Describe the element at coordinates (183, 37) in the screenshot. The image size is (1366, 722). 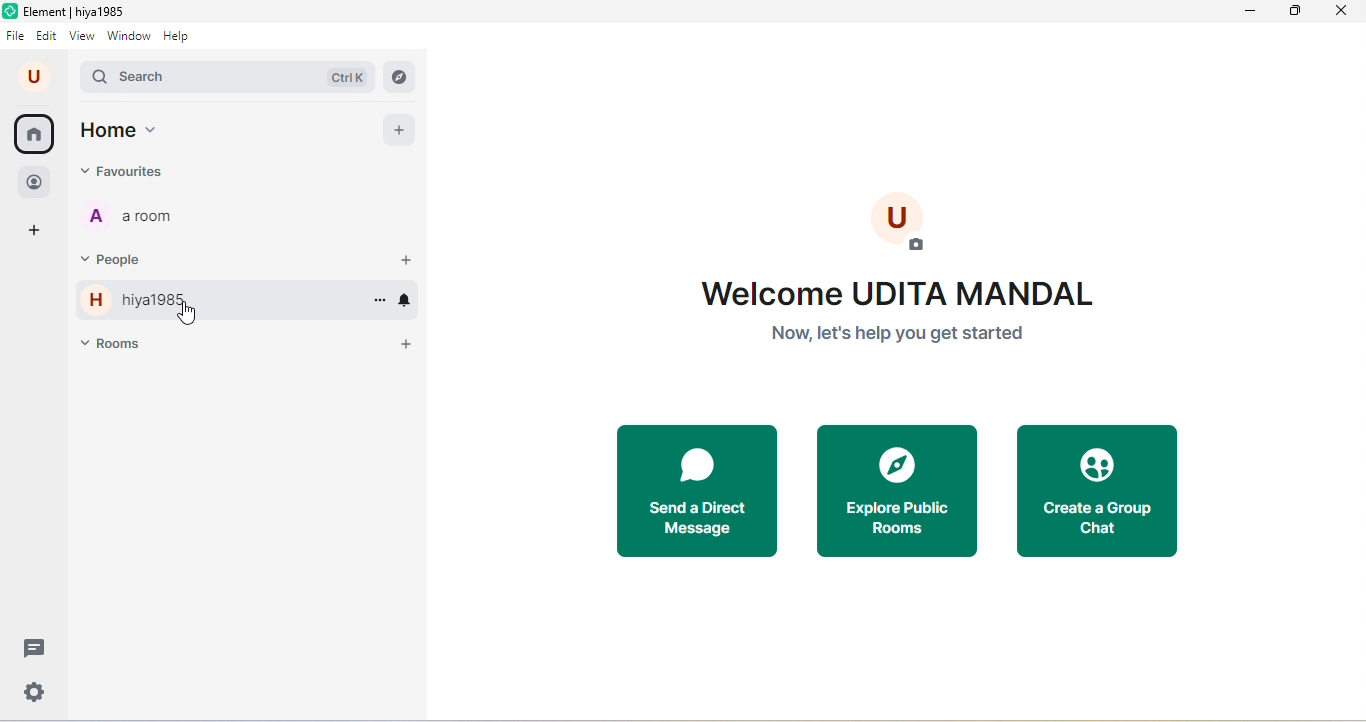
I see `help` at that location.